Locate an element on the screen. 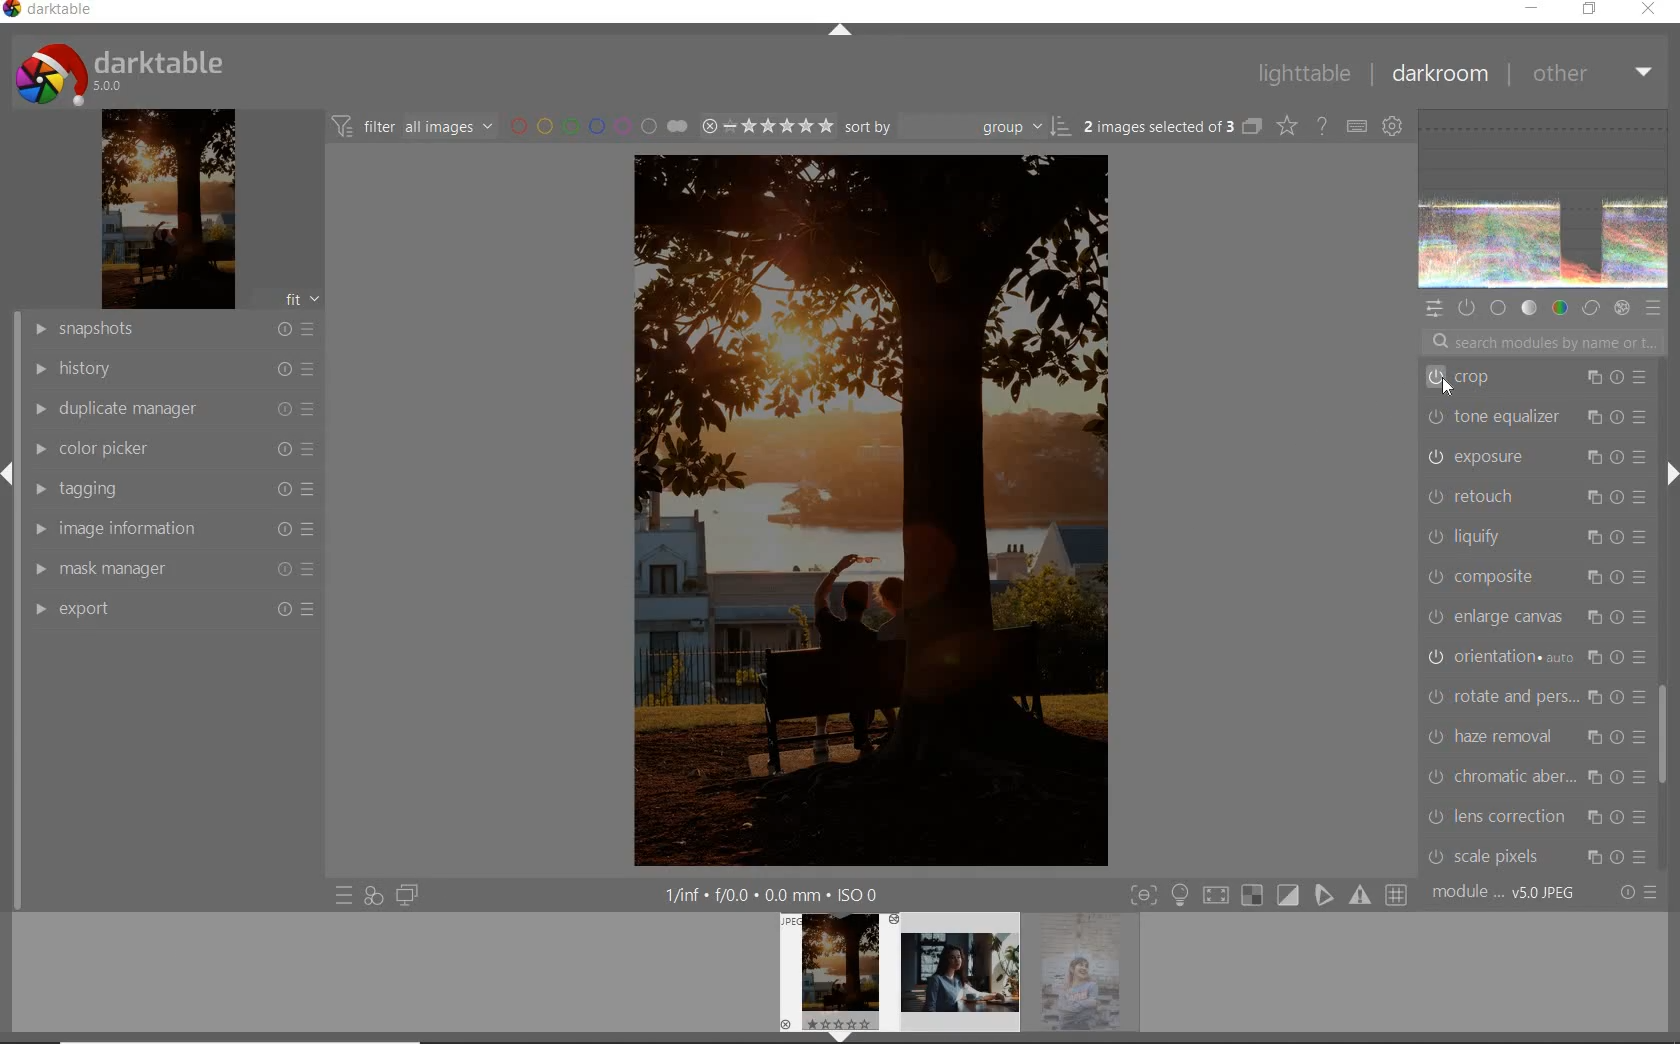 The image size is (1680, 1044). sort is located at coordinates (958, 128).